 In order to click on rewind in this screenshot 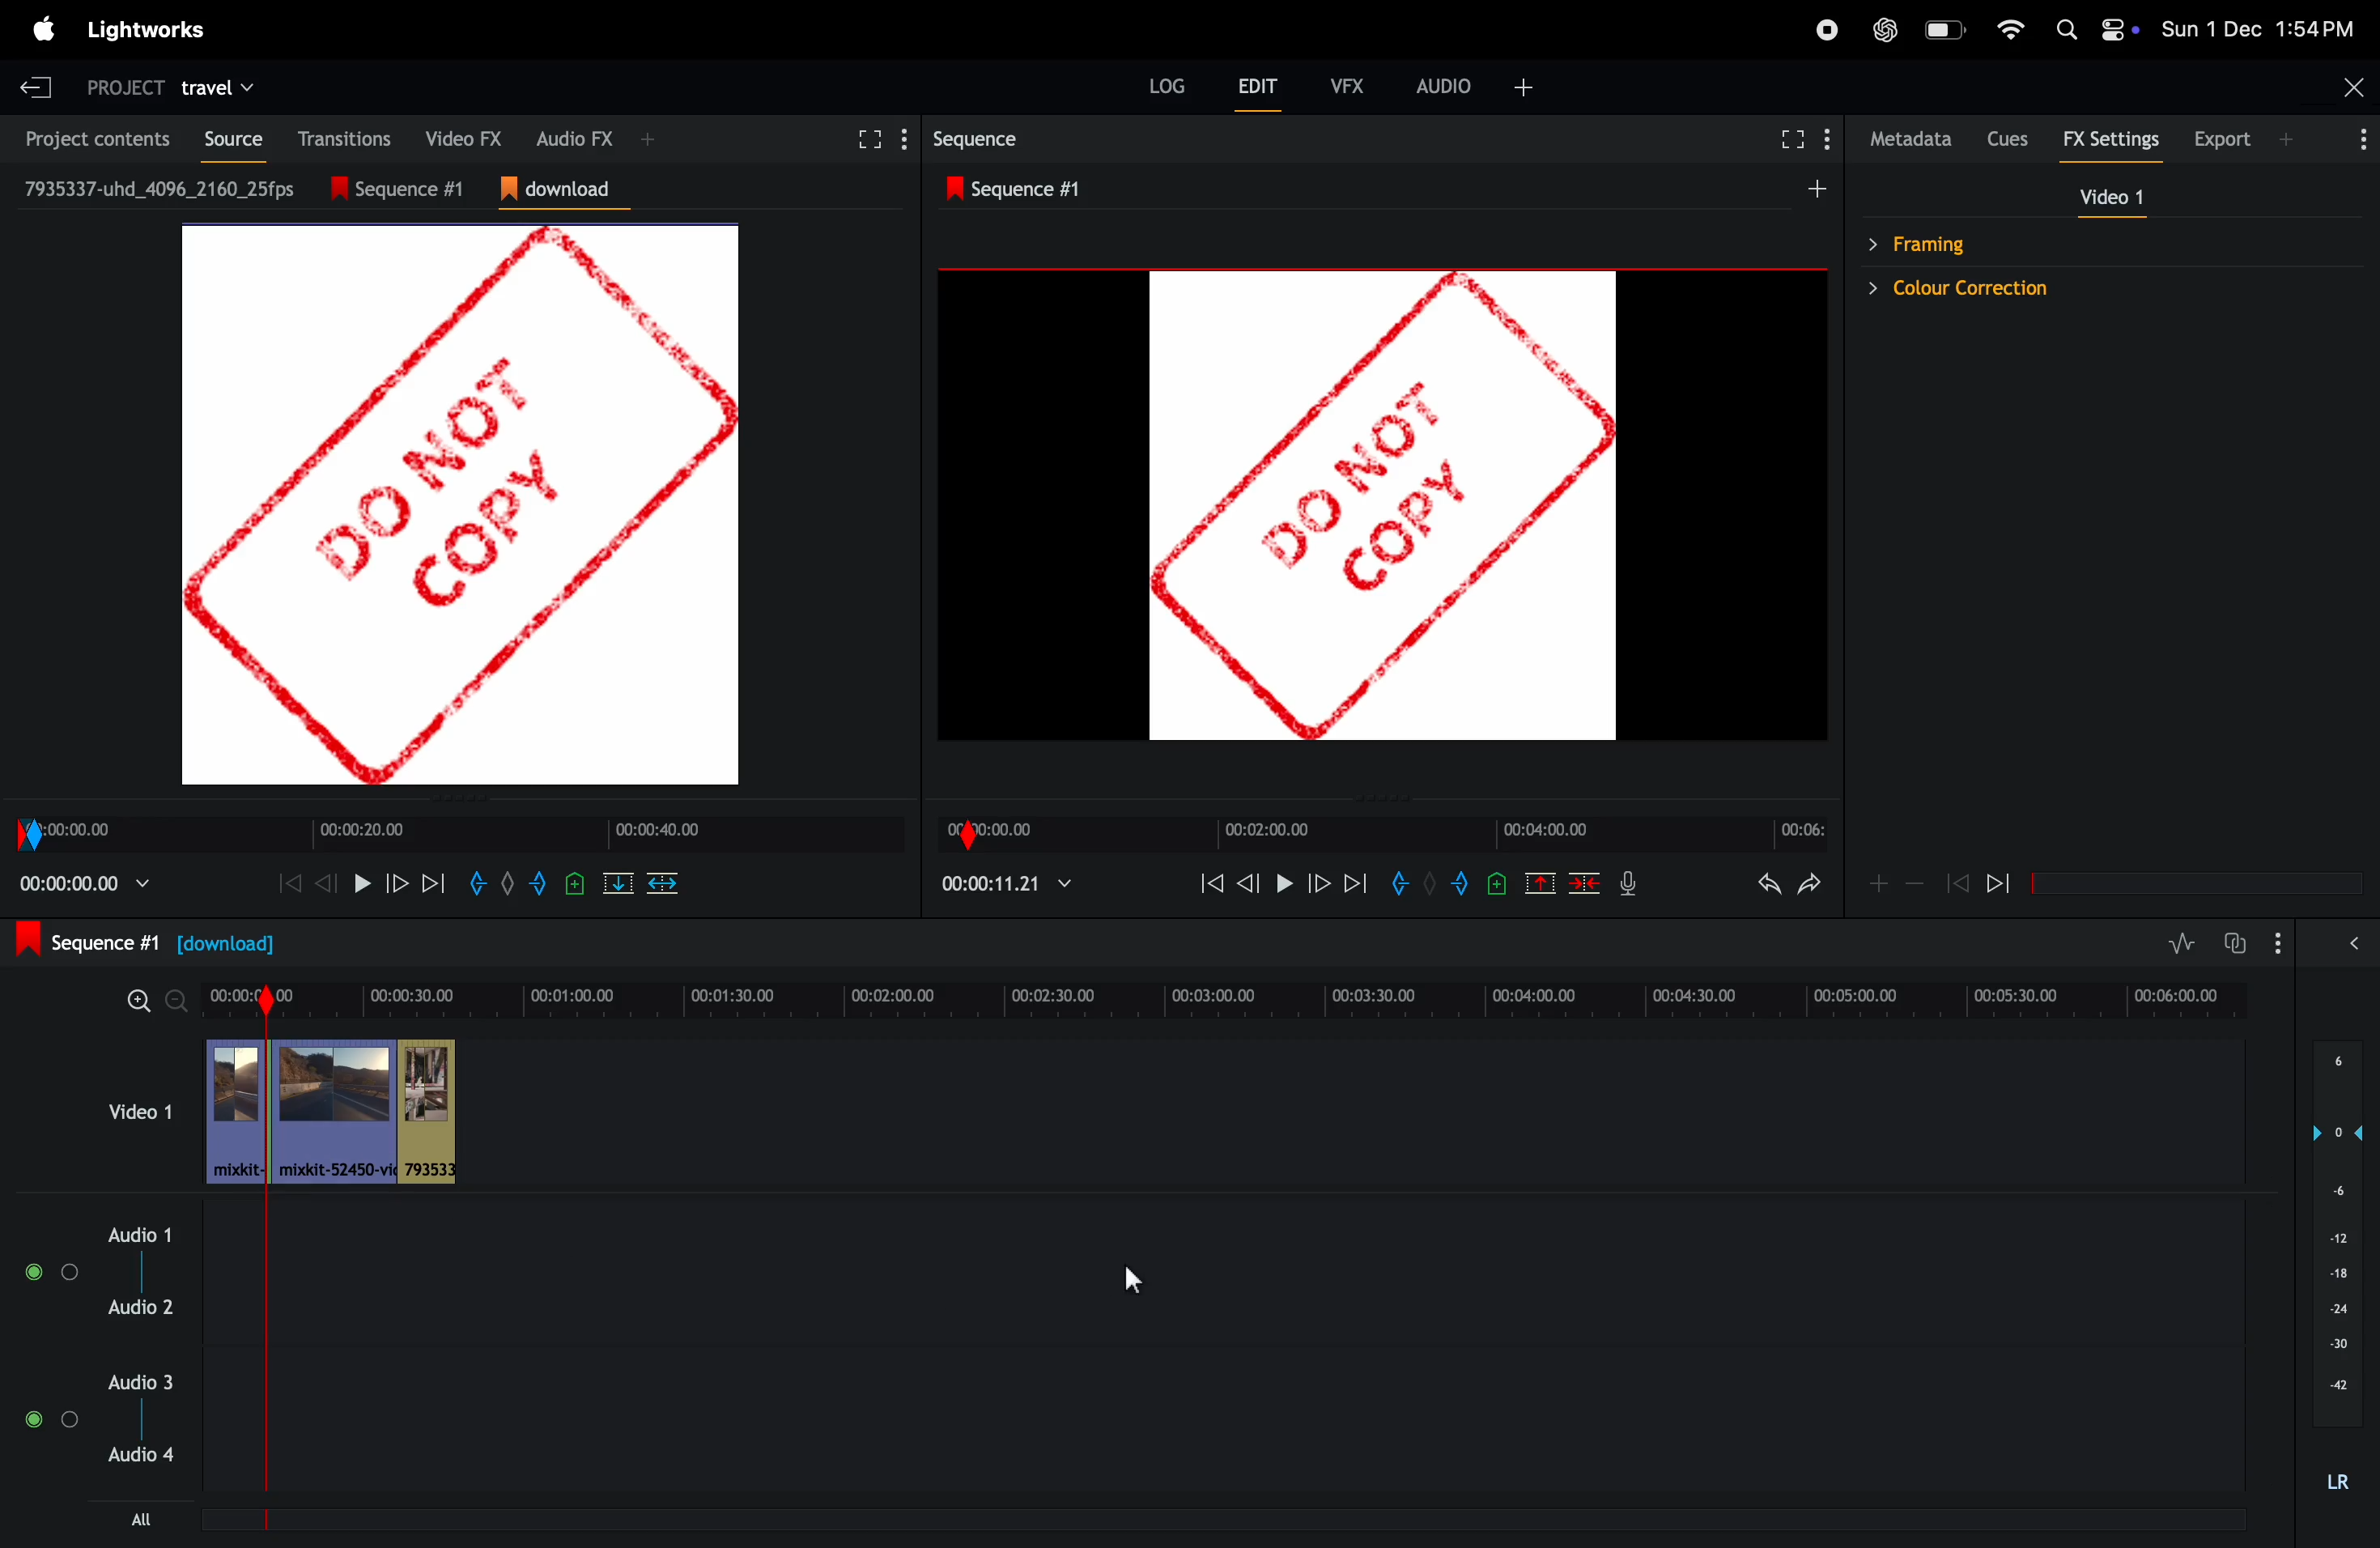, I will do `click(1583, 882)`.